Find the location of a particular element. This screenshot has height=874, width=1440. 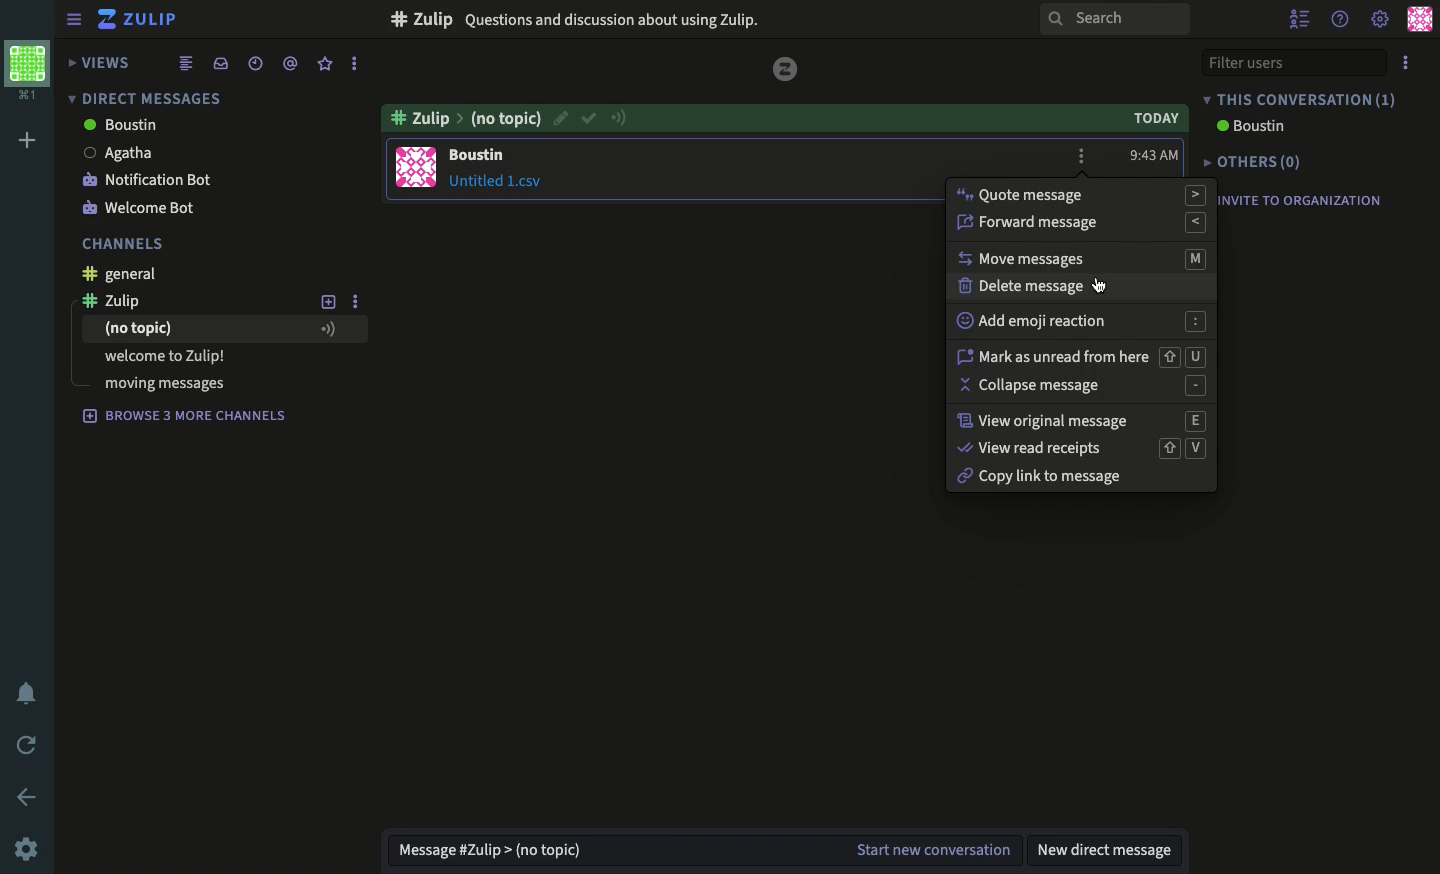

user profile is located at coordinates (418, 167).